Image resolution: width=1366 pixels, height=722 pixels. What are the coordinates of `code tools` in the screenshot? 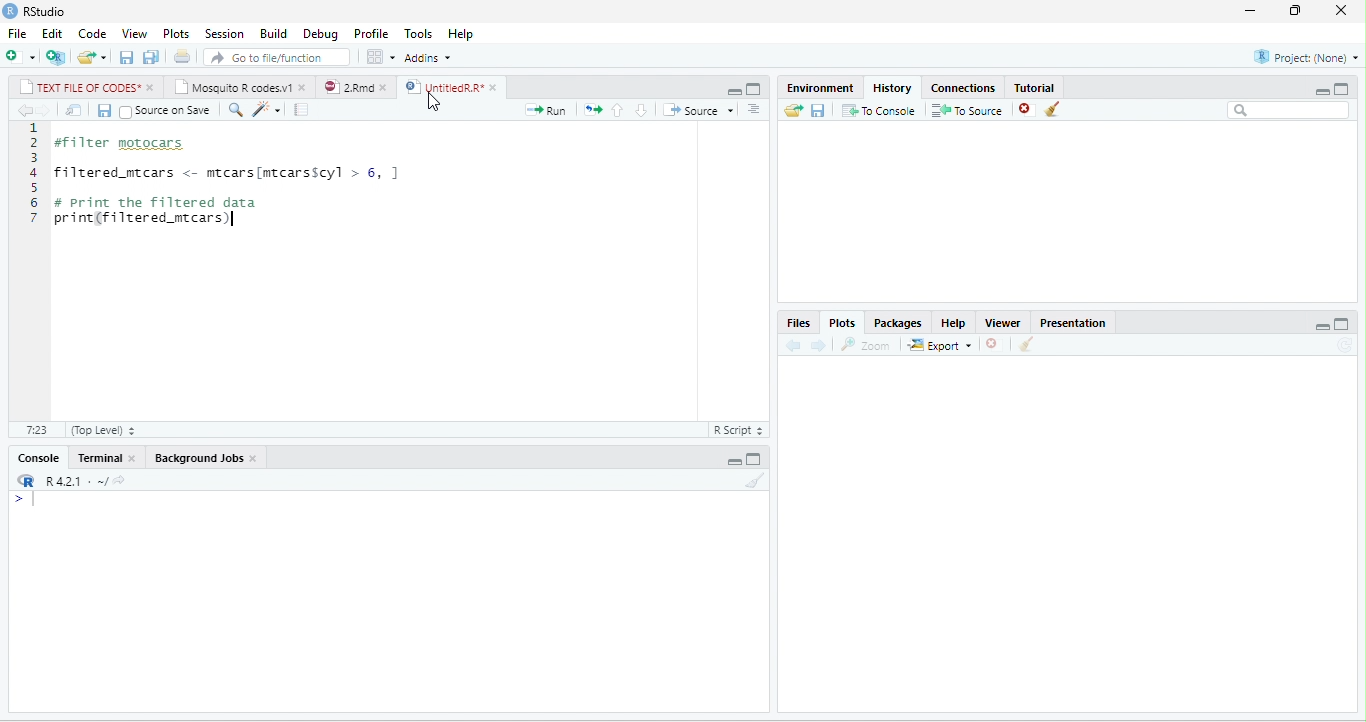 It's located at (267, 110).